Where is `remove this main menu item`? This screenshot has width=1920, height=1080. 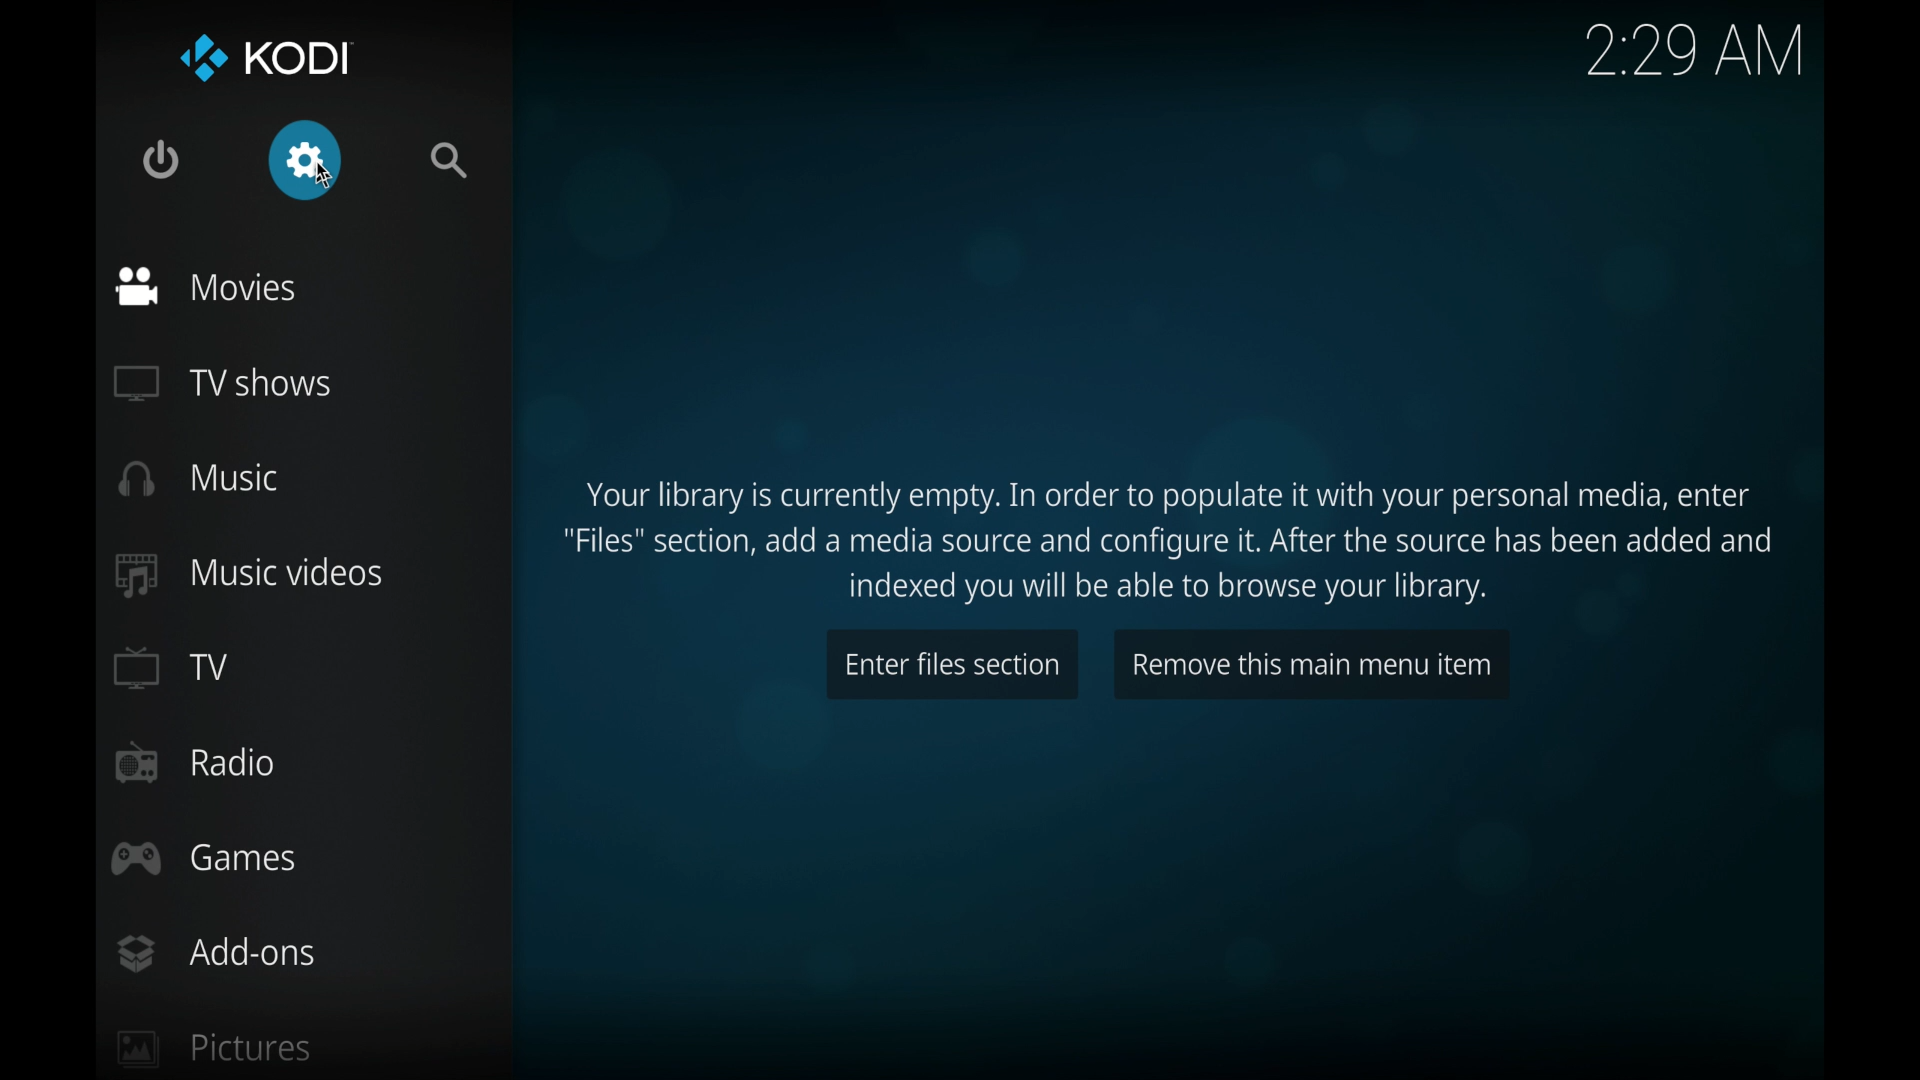
remove this main menu item is located at coordinates (1309, 662).